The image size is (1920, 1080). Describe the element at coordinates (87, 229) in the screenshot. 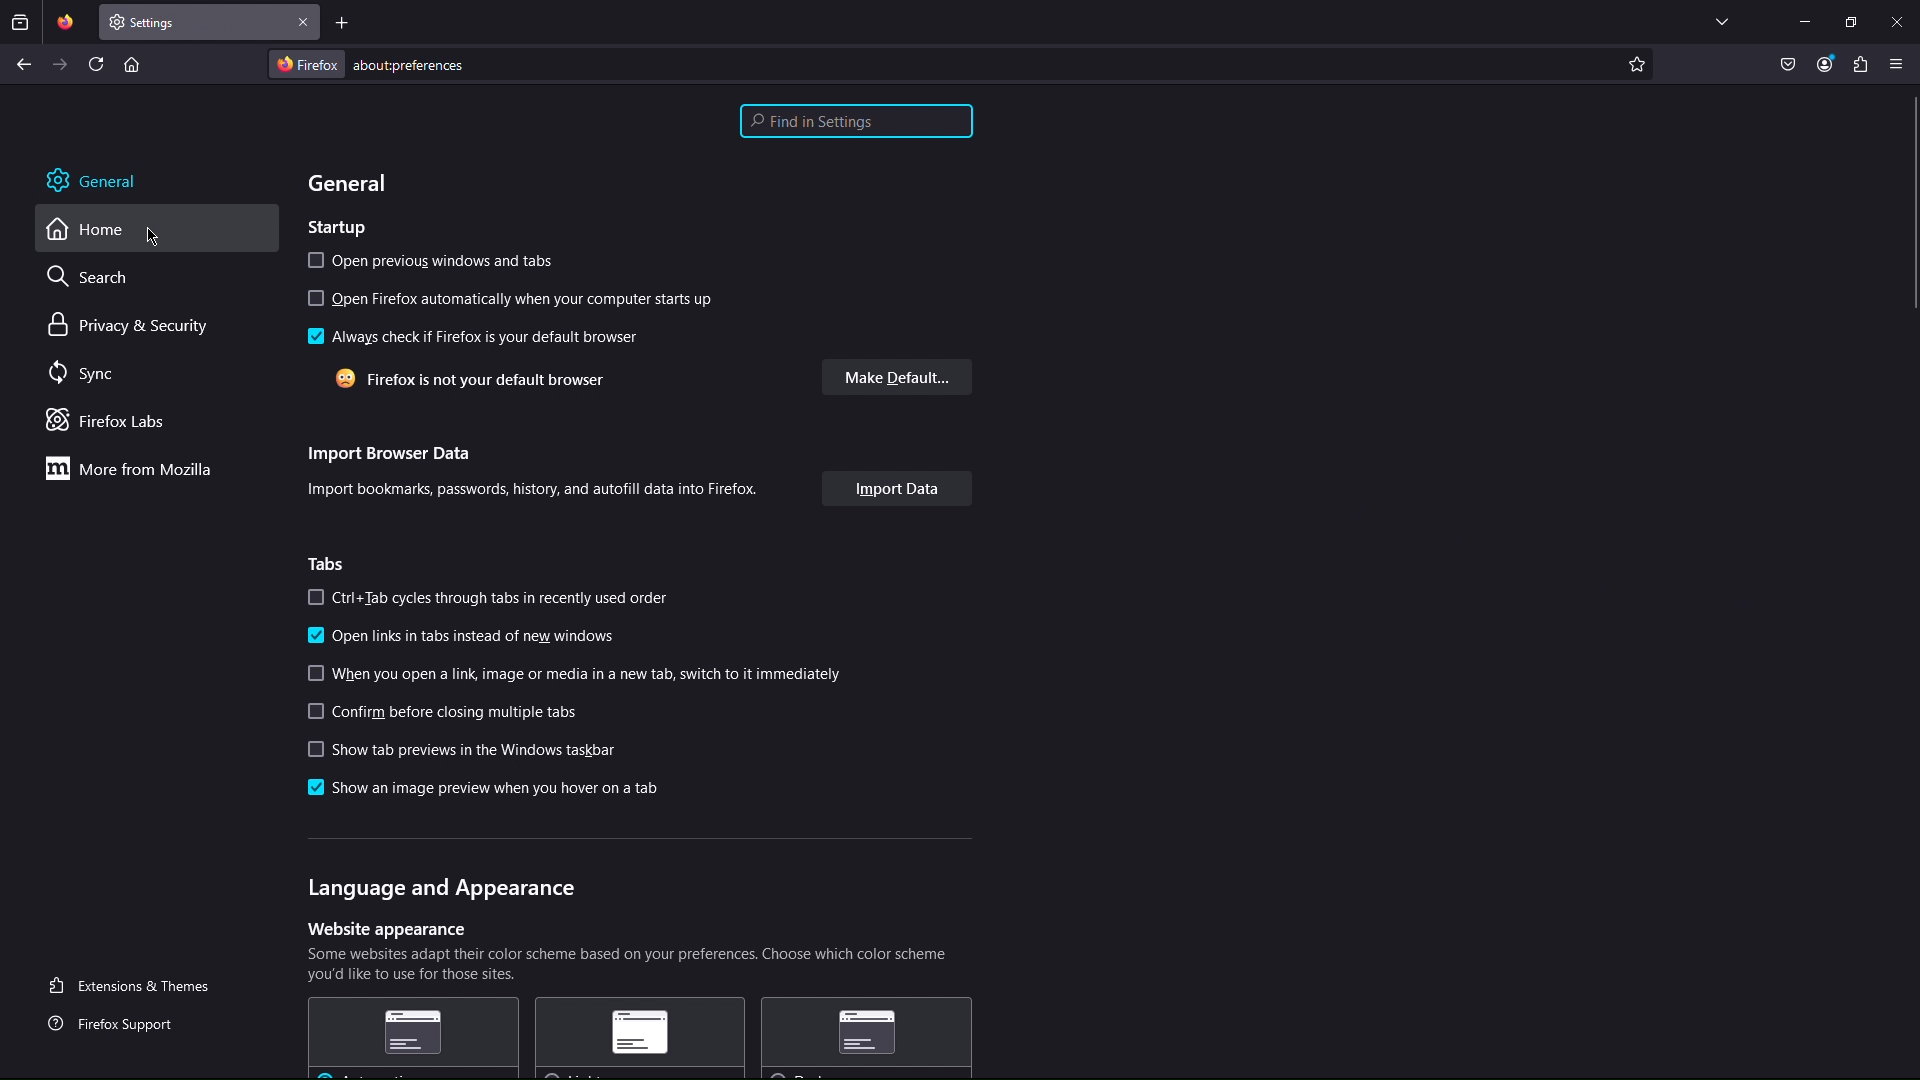

I see `Home` at that location.